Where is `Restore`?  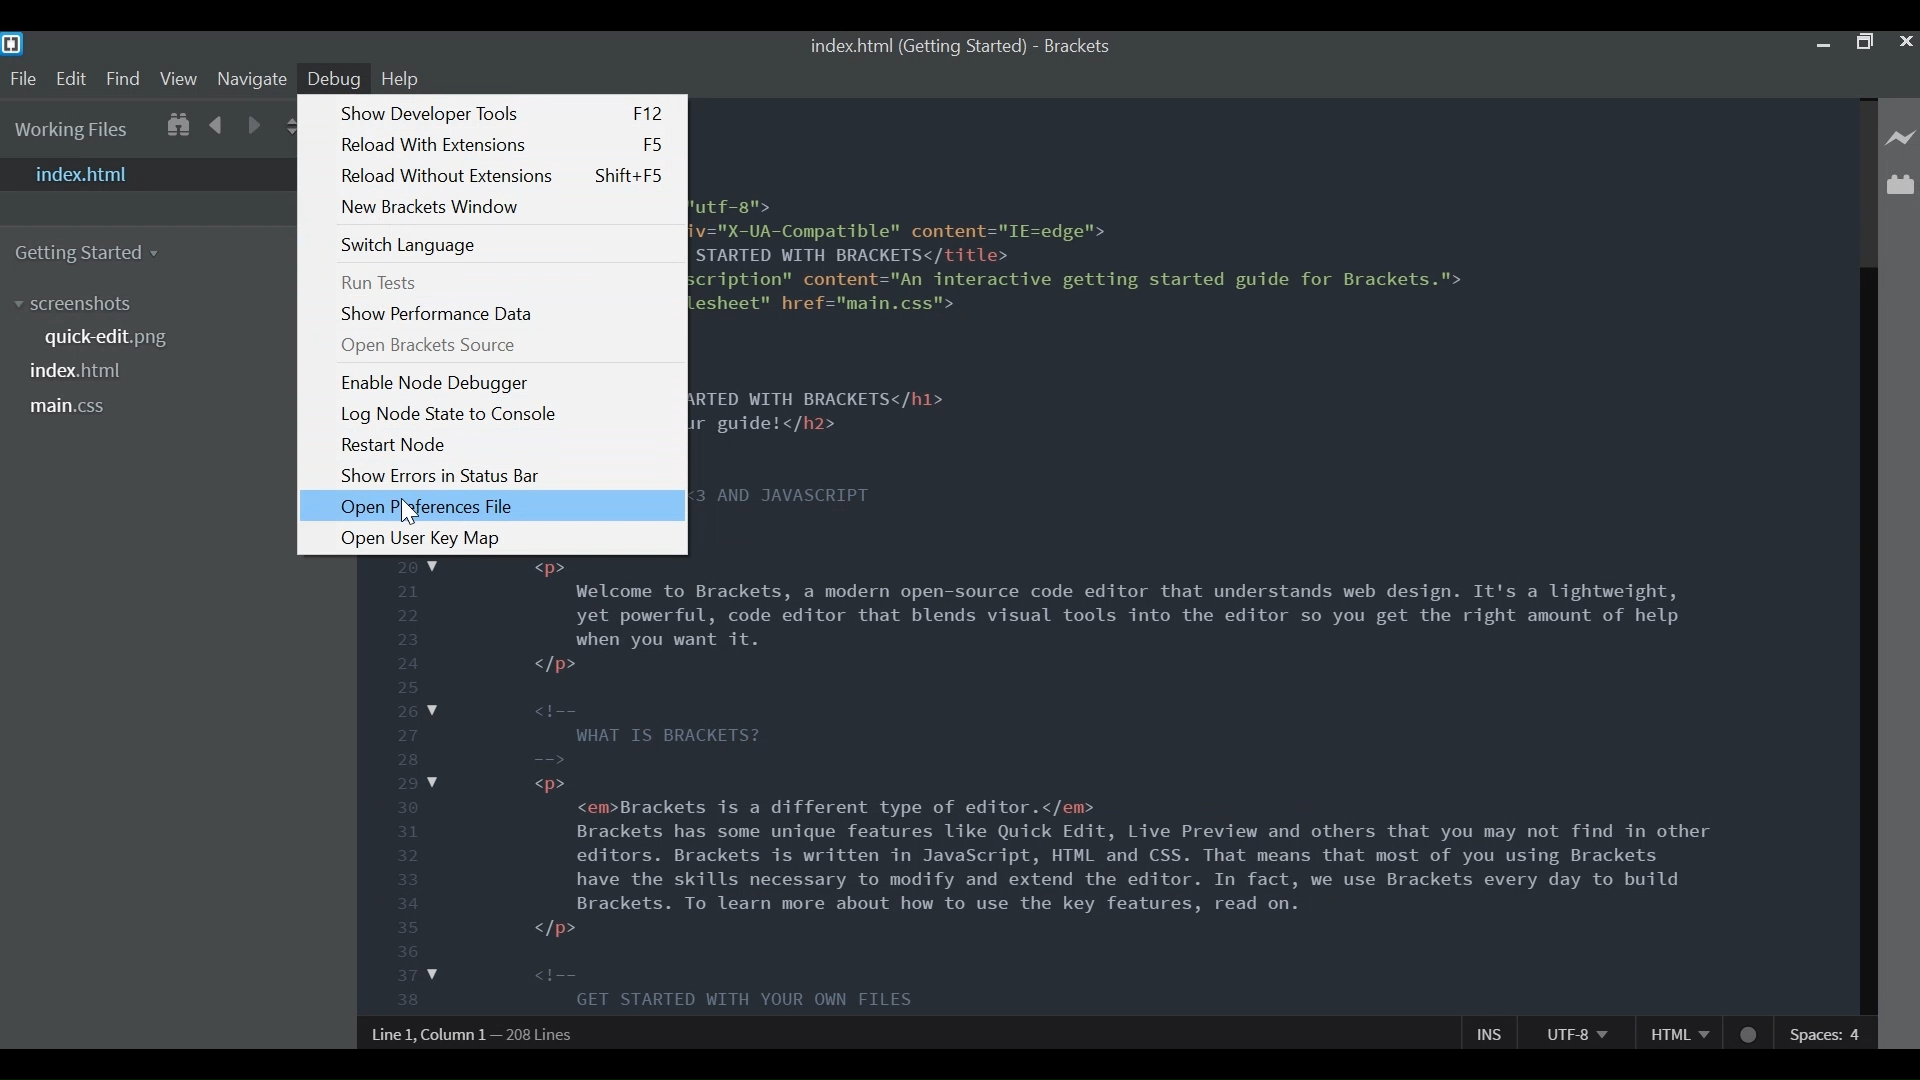 Restore is located at coordinates (1867, 45).